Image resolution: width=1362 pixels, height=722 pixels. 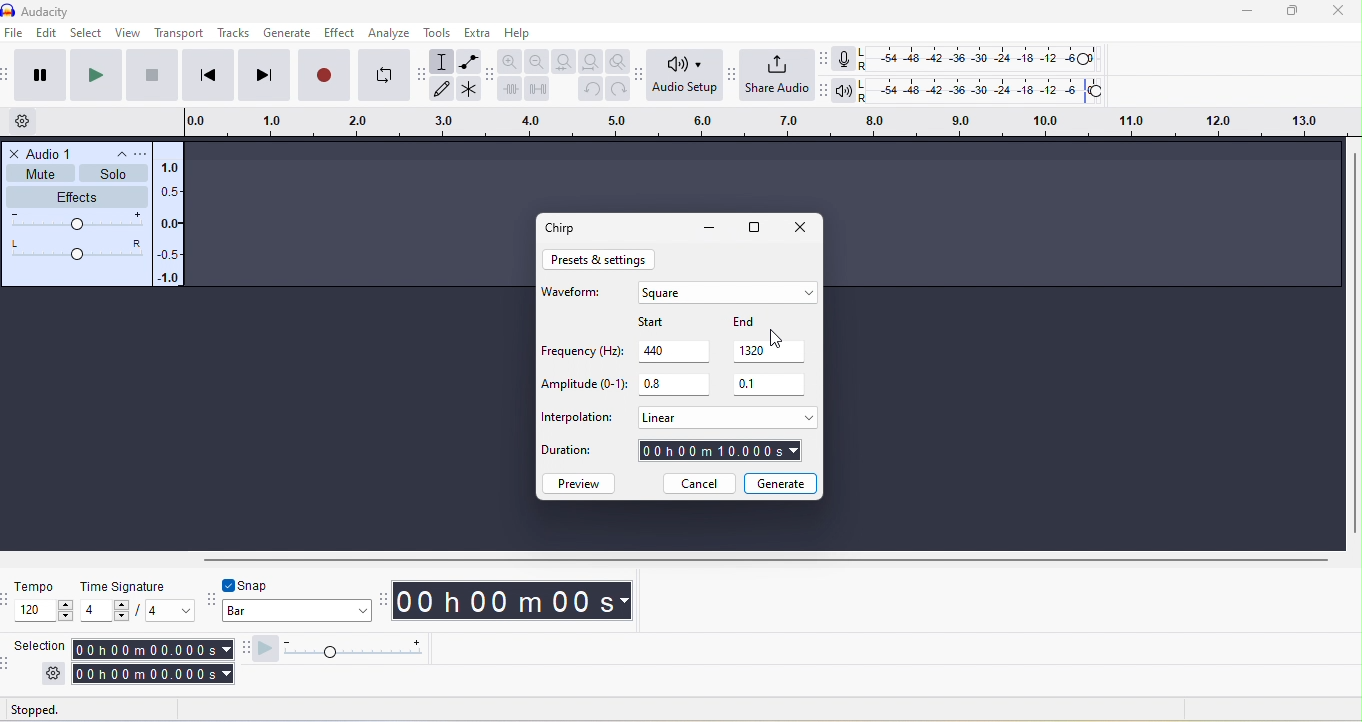 I want to click on cursor, so click(x=777, y=339).